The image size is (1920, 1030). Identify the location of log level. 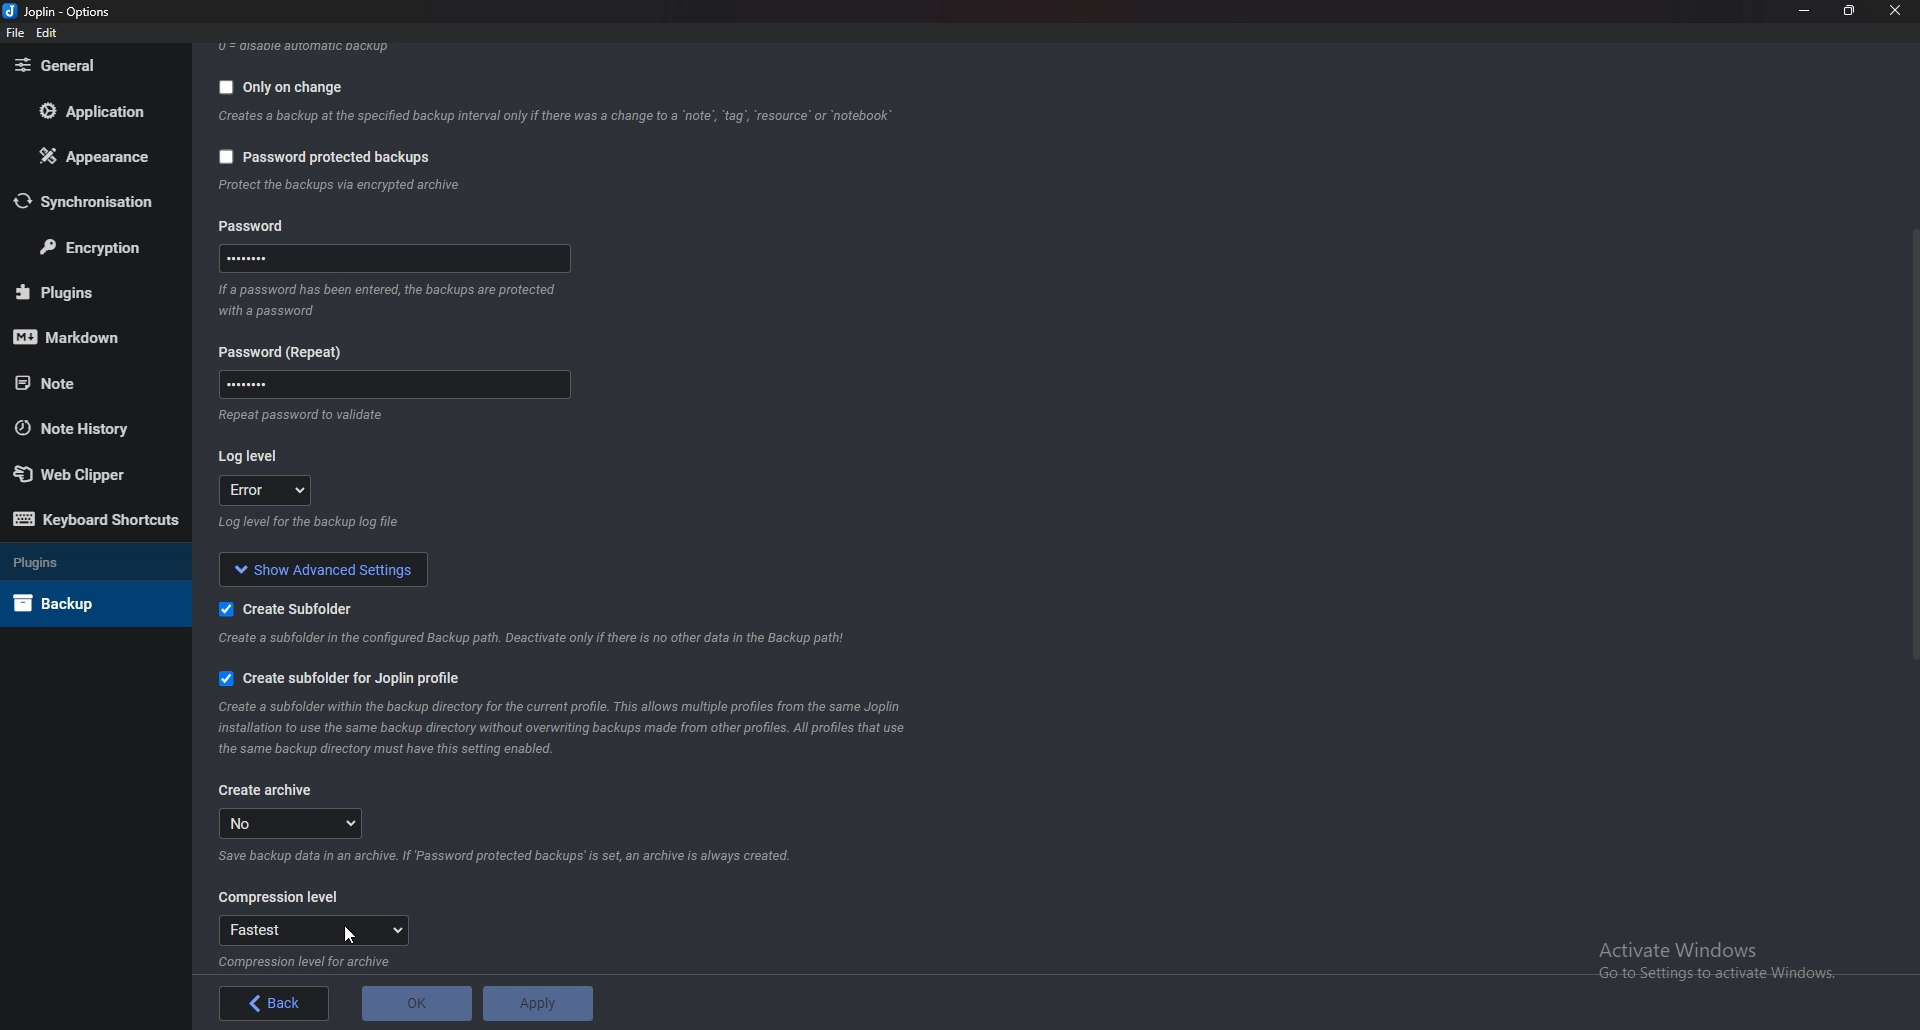
(265, 491).